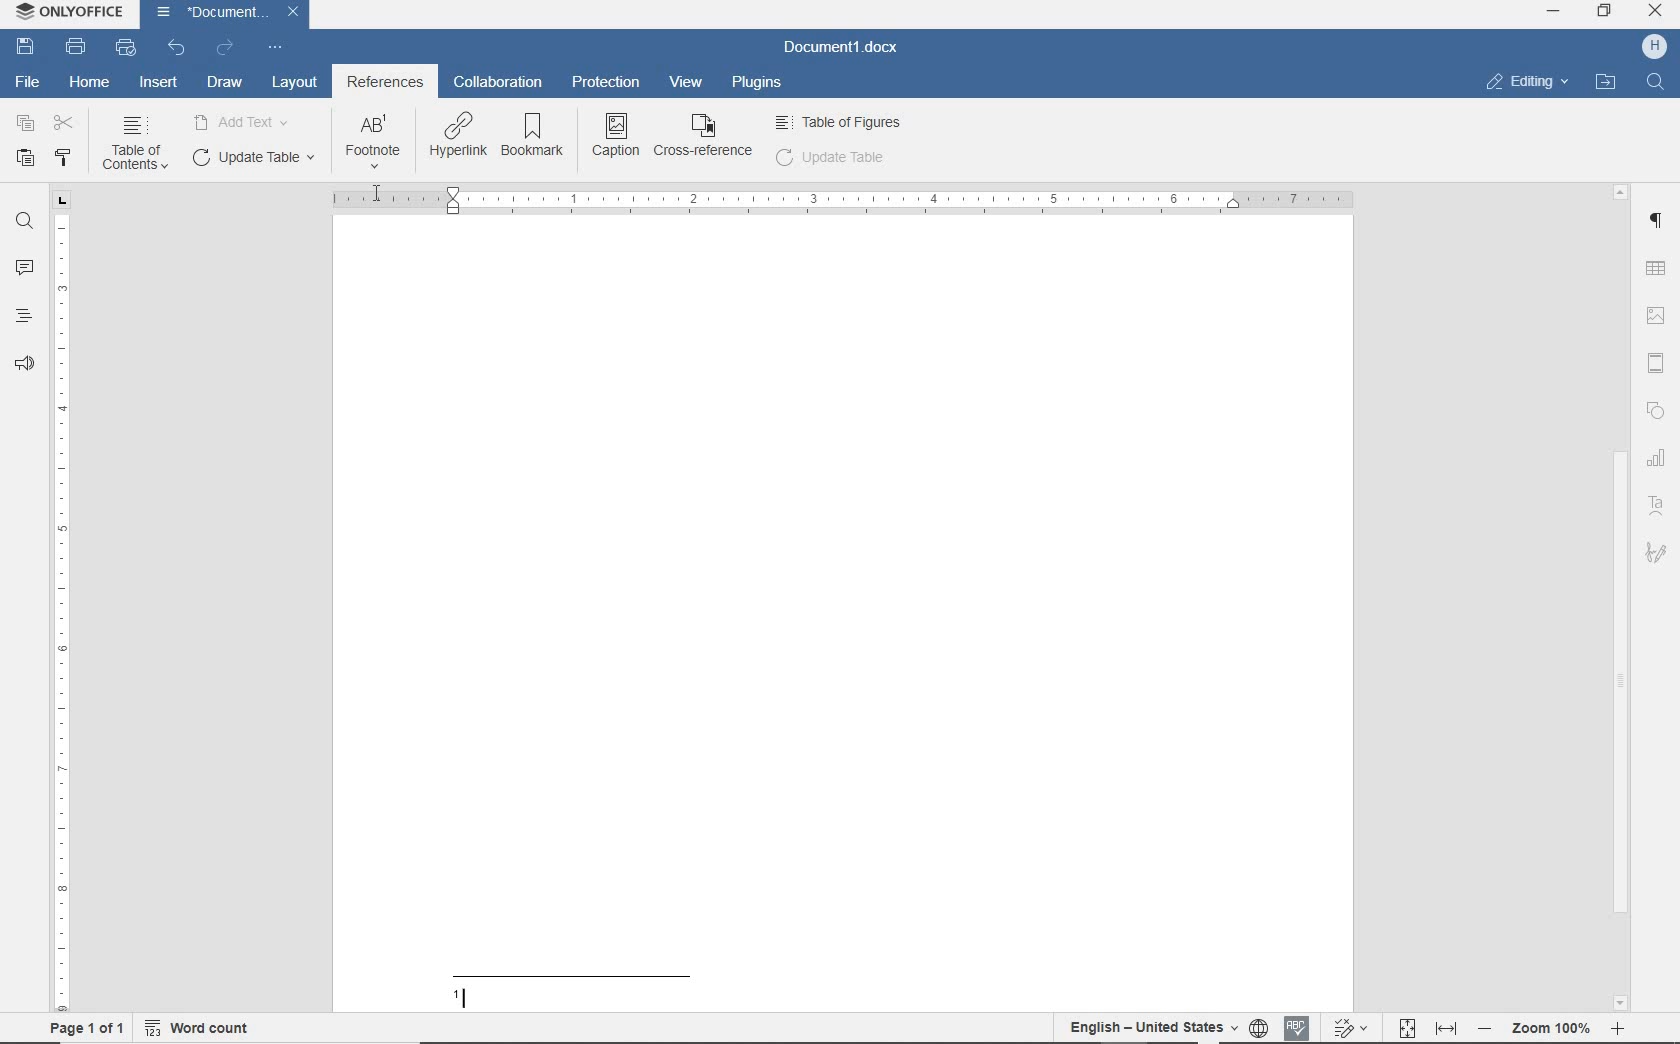 The image size is (1680, 1044). I want to click on CLOSE, so click(1655, 13).